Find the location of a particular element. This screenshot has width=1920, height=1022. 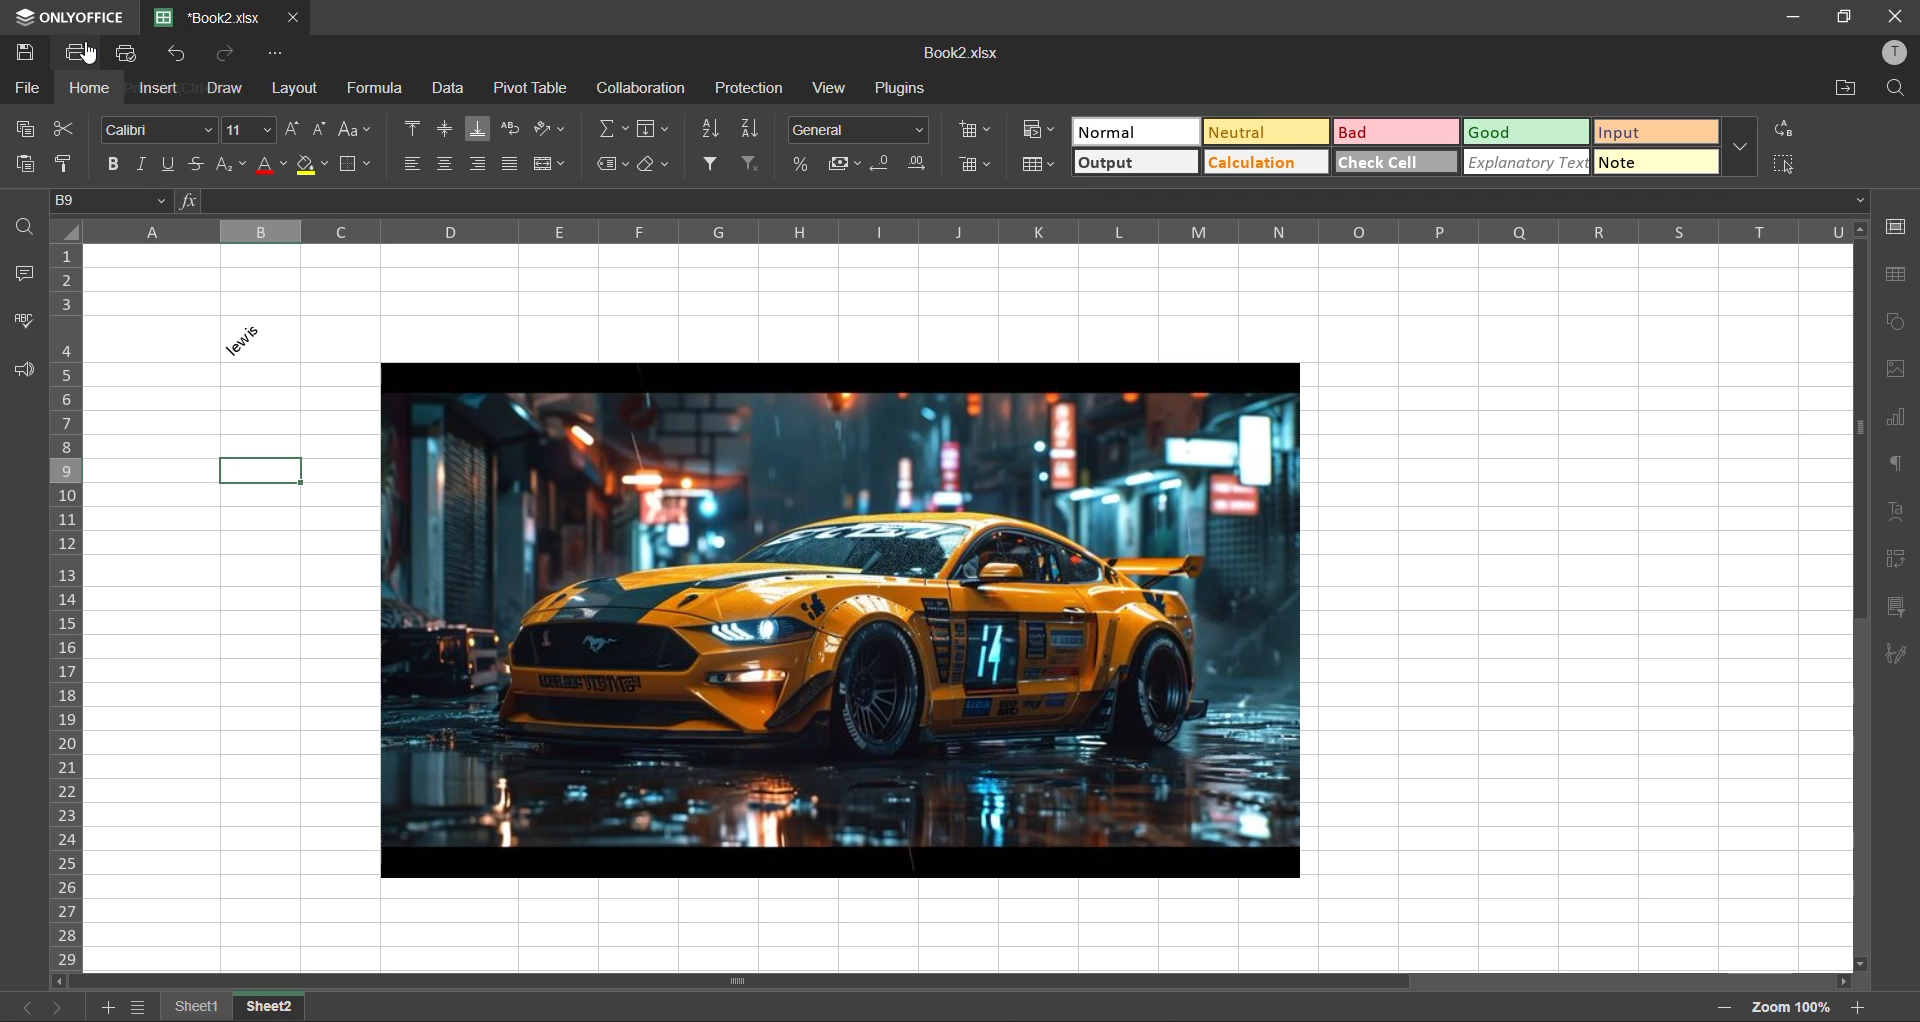

sort ascending is located at coordinates (709, 130).